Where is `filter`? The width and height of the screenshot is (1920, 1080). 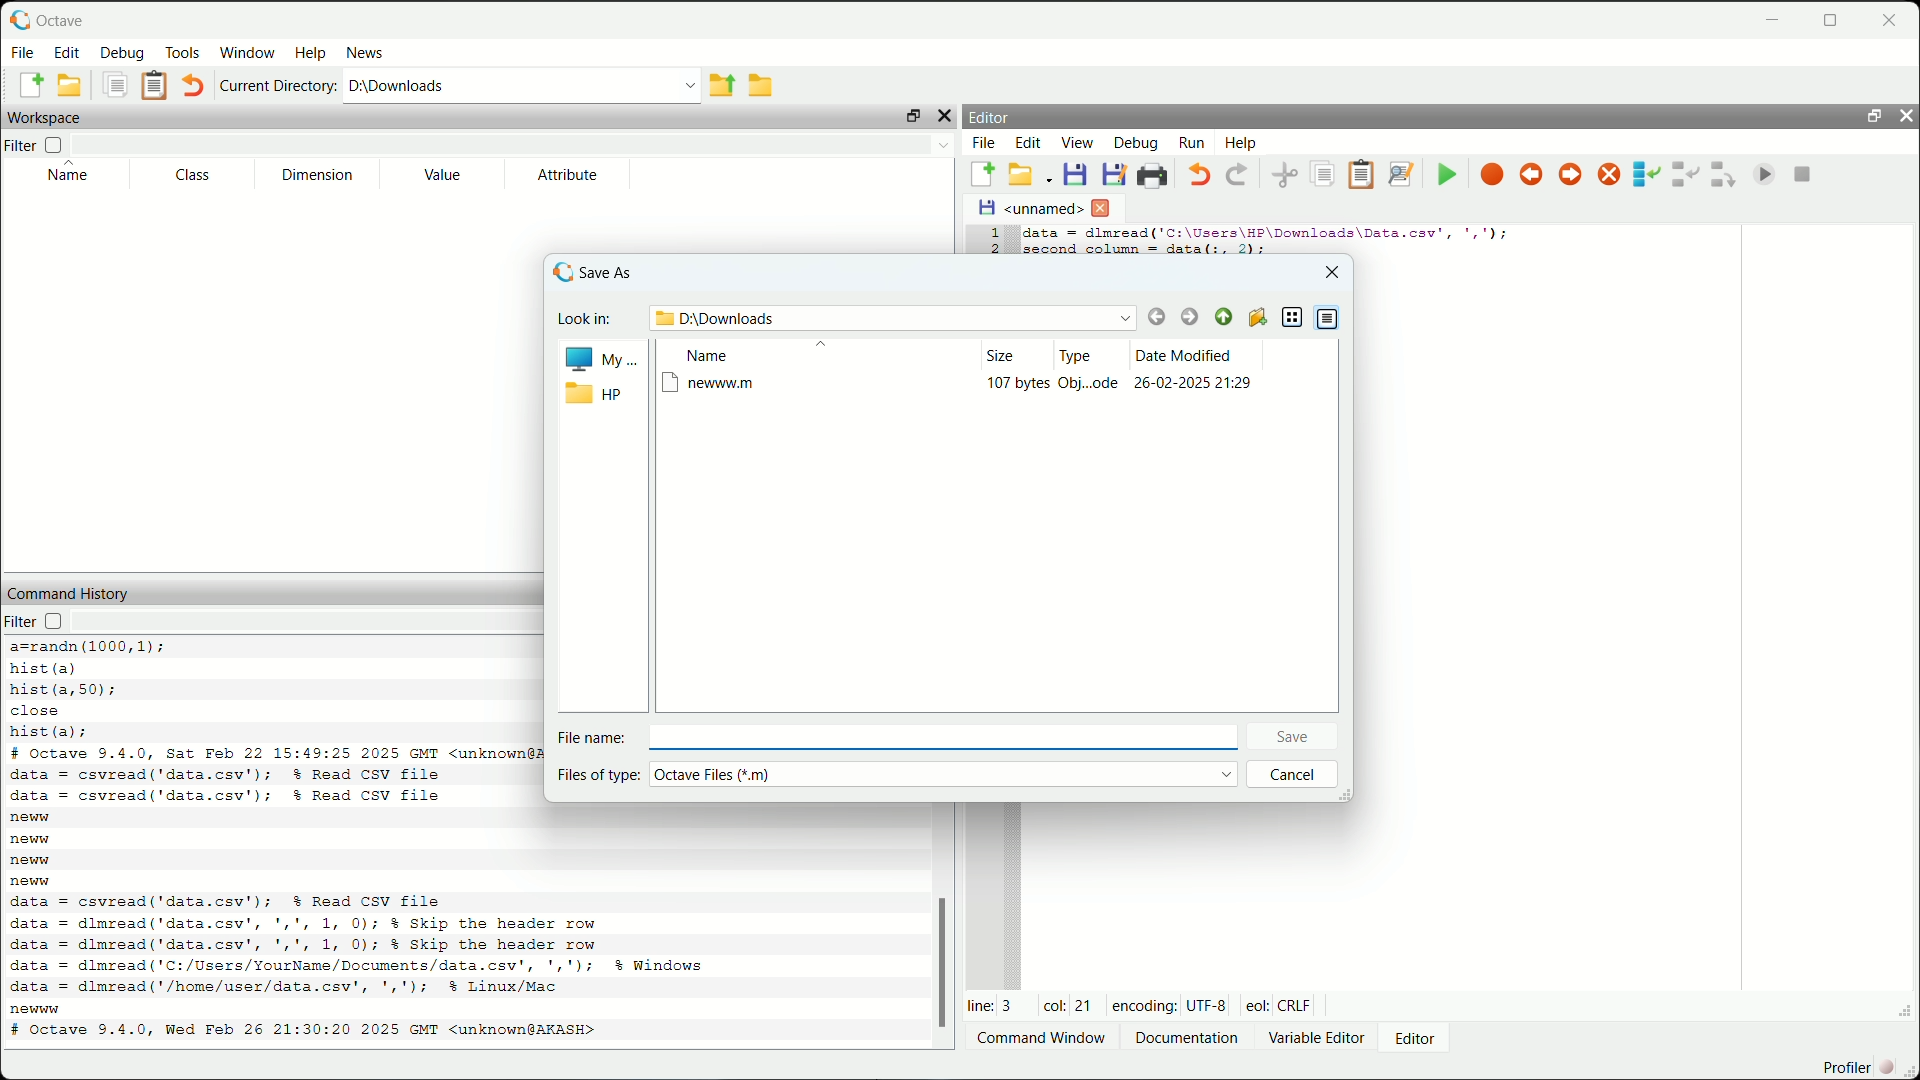 filter is located at coordinates (41, 620).